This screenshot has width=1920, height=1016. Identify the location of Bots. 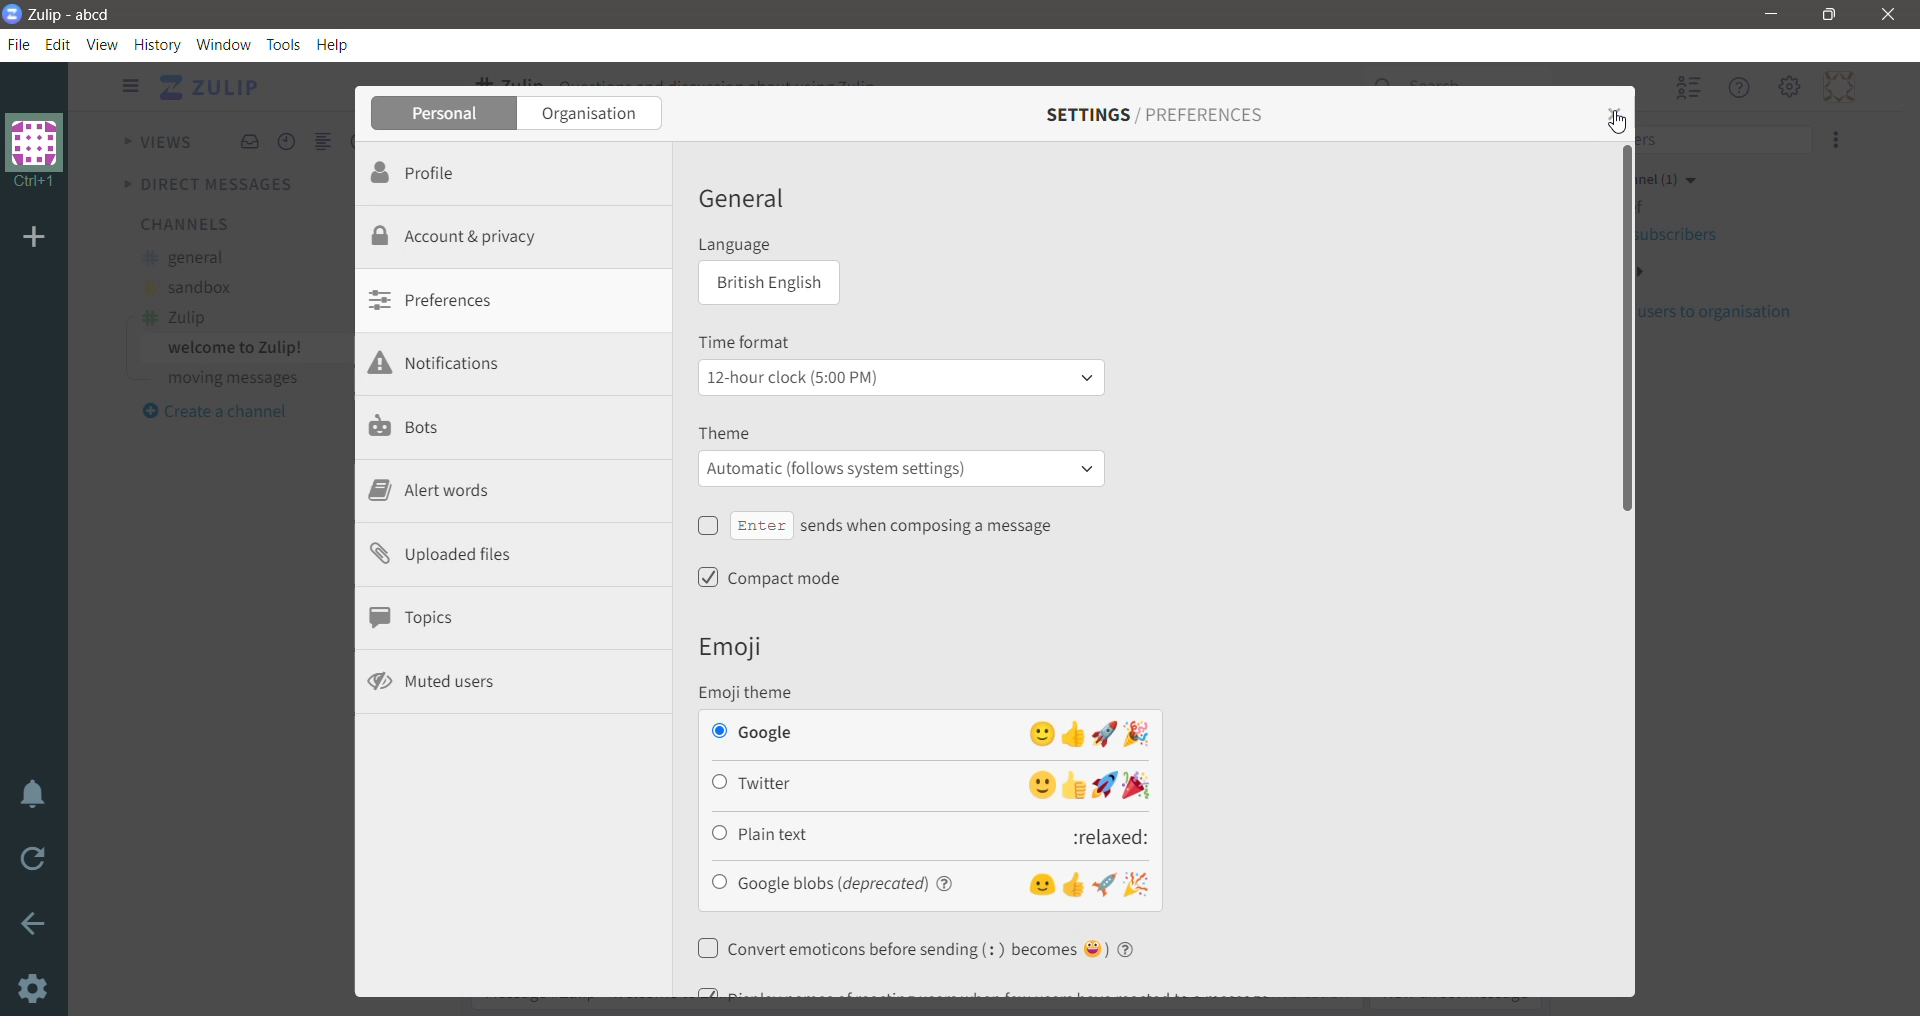
(418, 422).